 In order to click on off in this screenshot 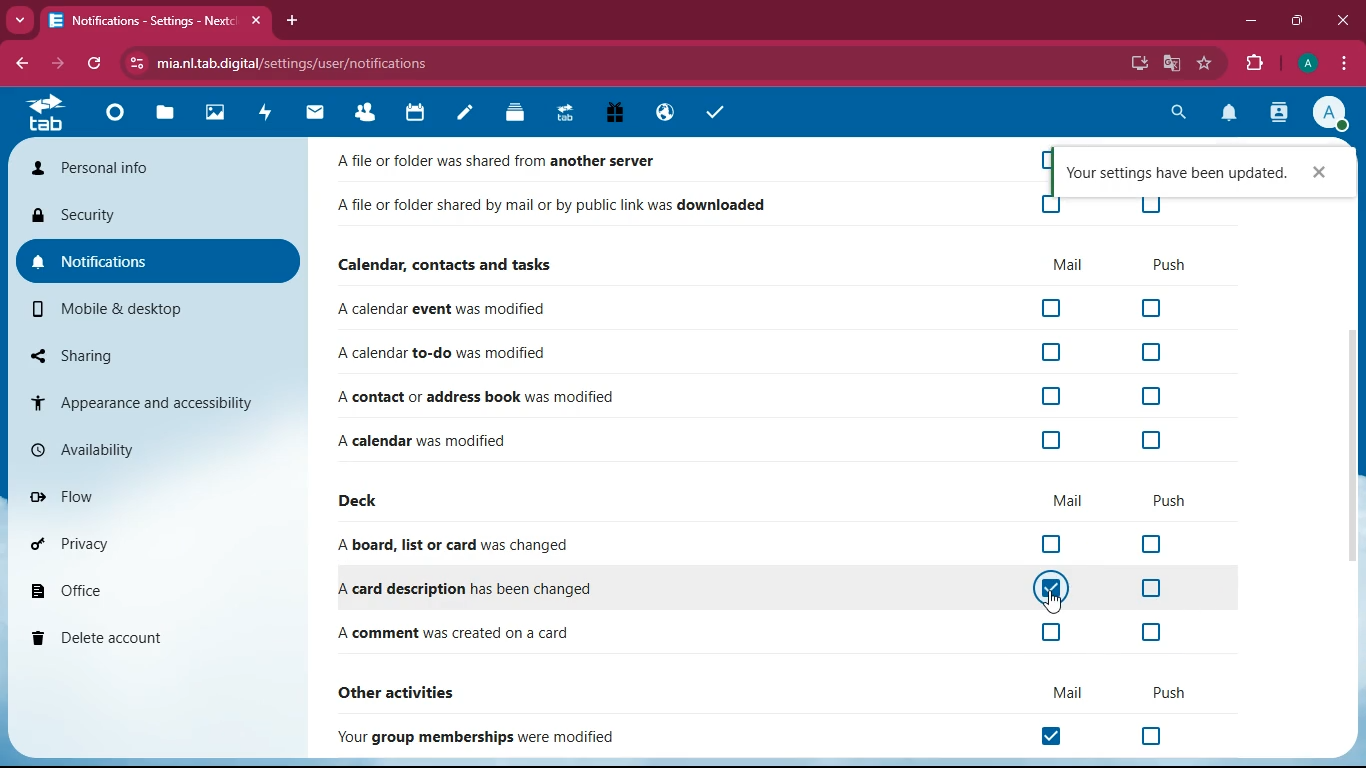, I will do `click(1153, 207)`.